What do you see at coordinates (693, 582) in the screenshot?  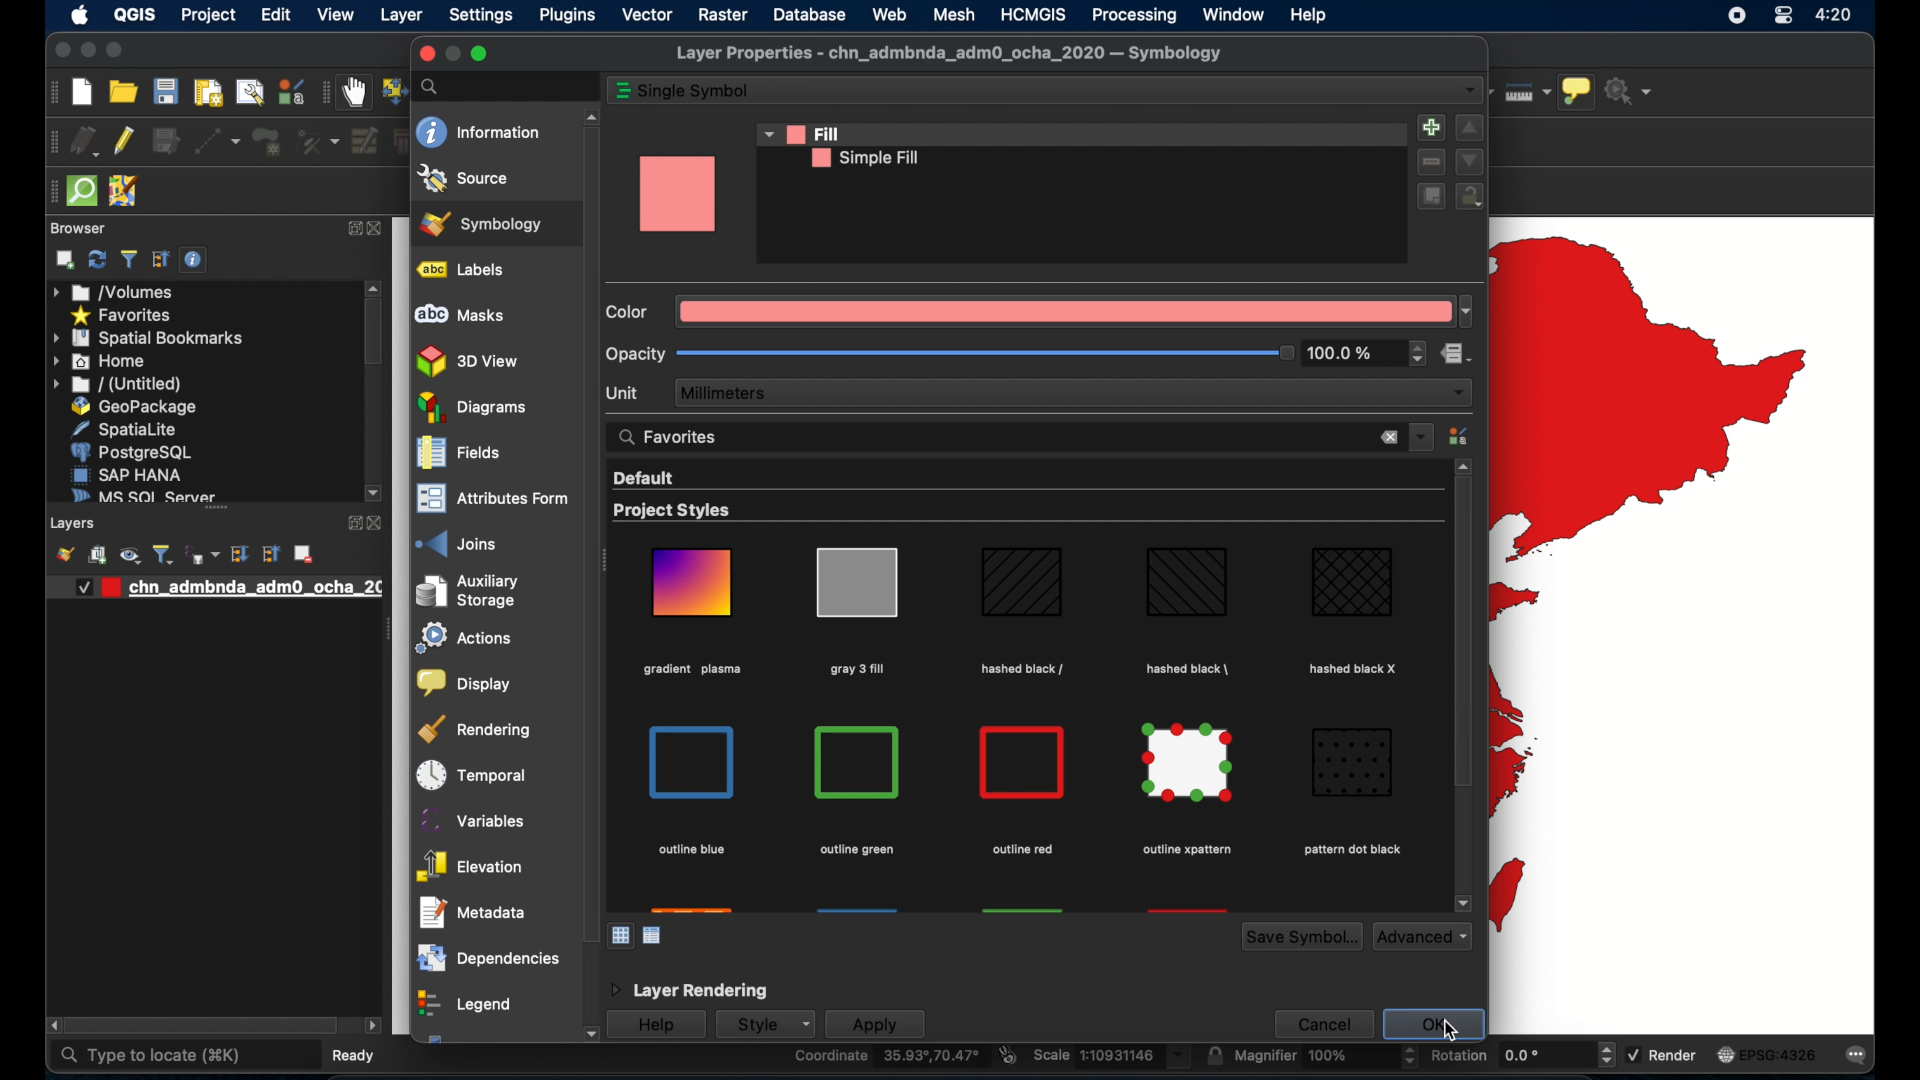 I see `Gradient preview ` at bounding box center [693, 582].